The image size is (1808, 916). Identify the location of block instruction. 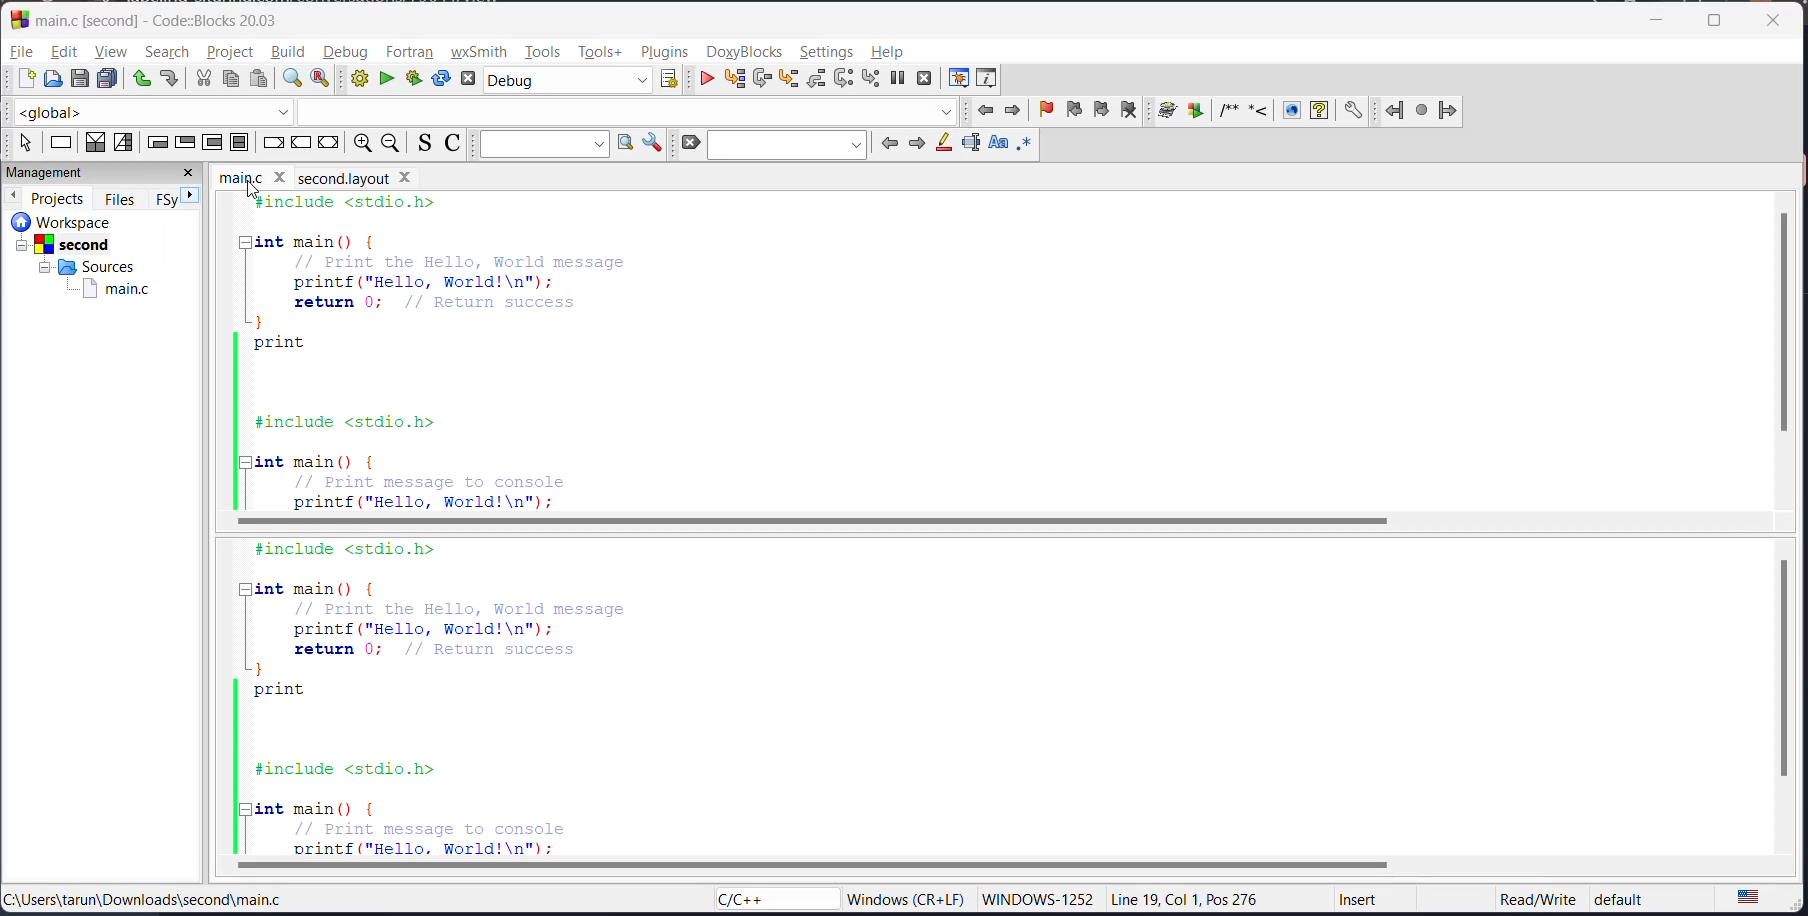
(240, 143).